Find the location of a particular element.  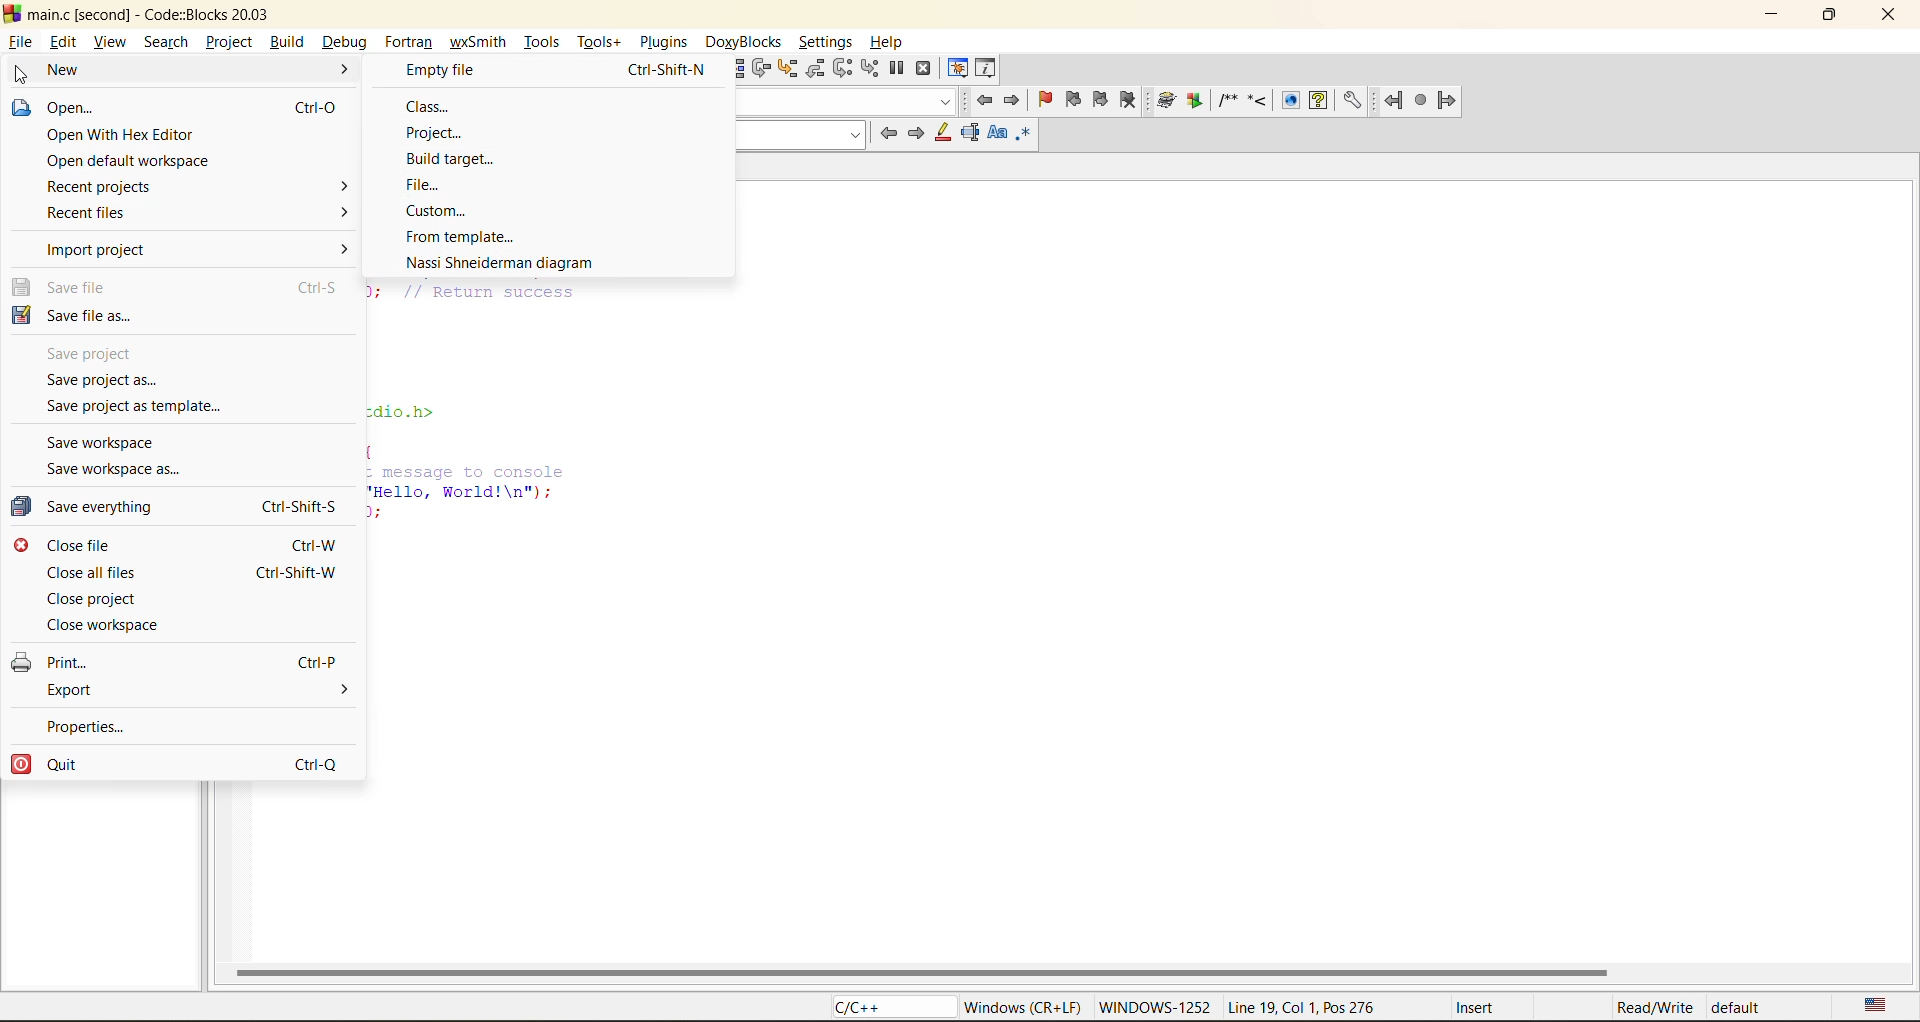

J; // Return success is located at coordinates (480, 290).